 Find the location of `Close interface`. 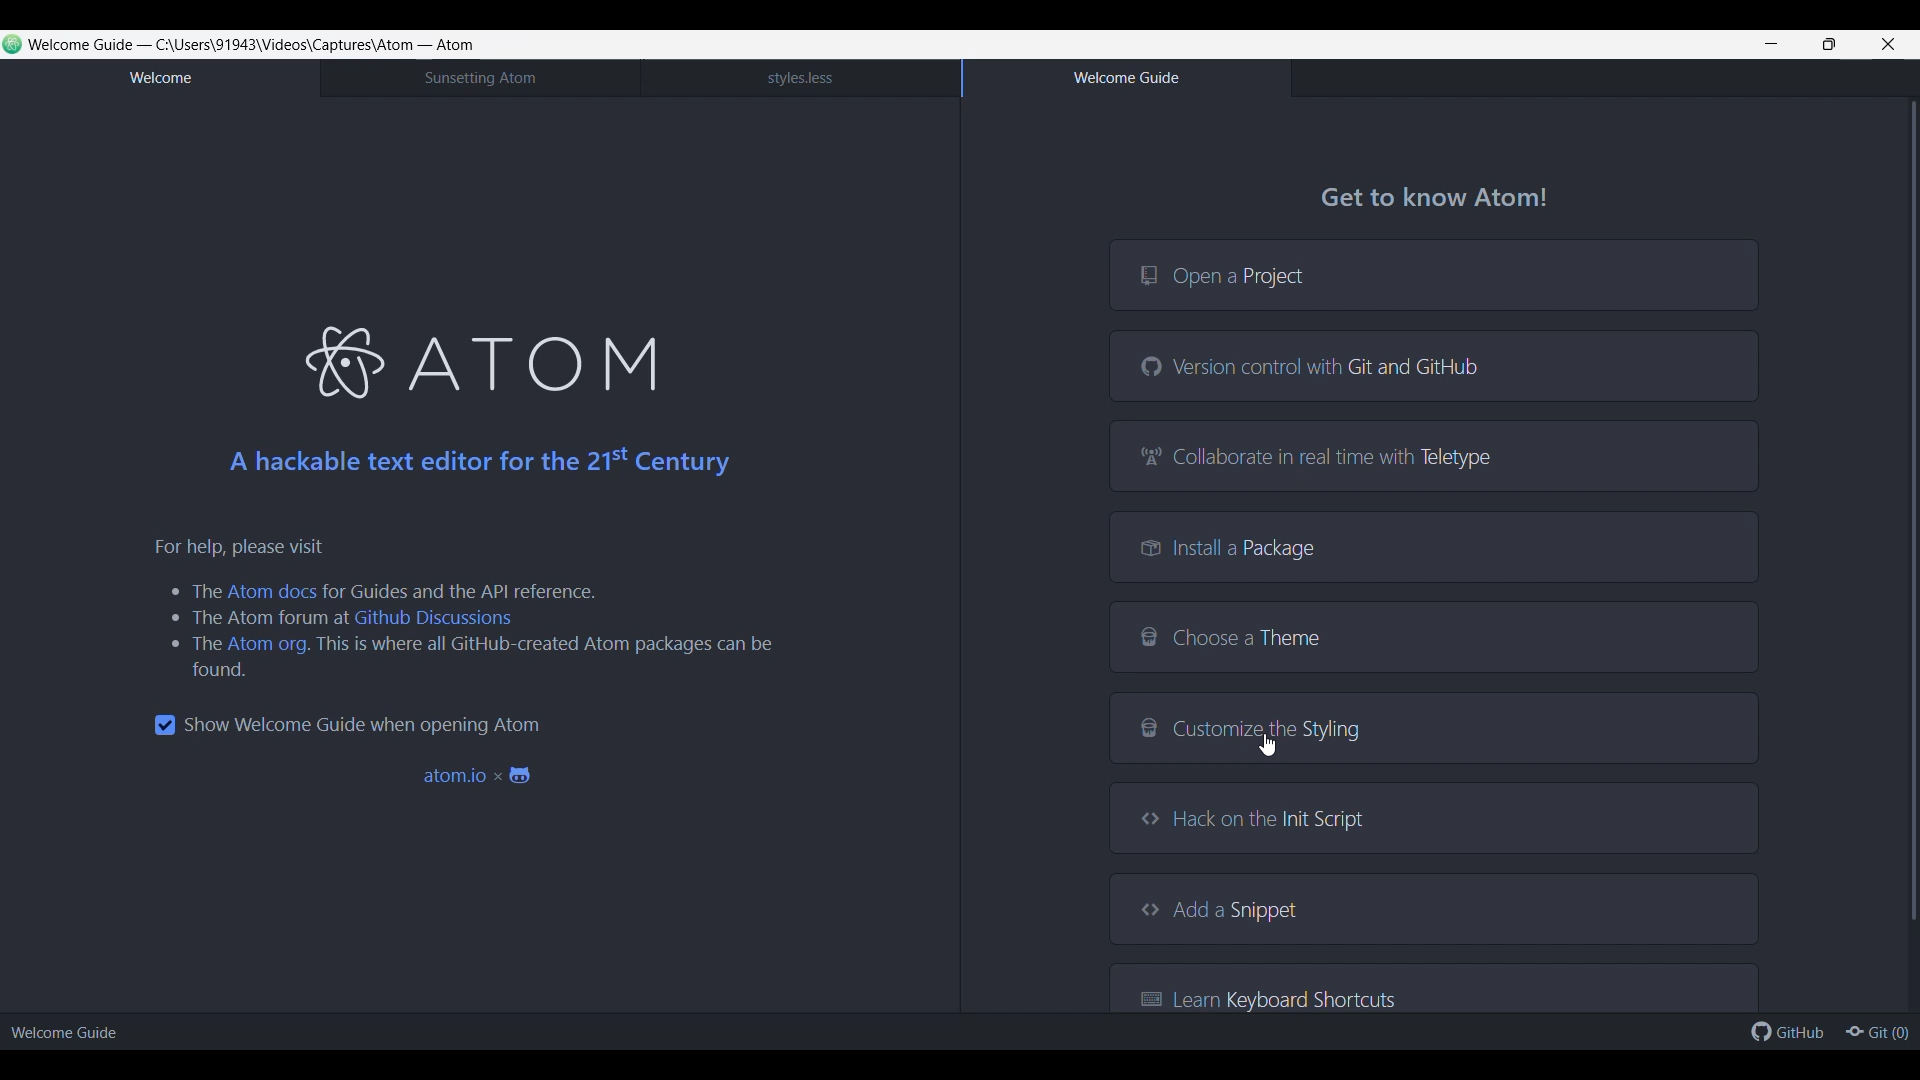

Close interface is located at coordinates (1889, 44).